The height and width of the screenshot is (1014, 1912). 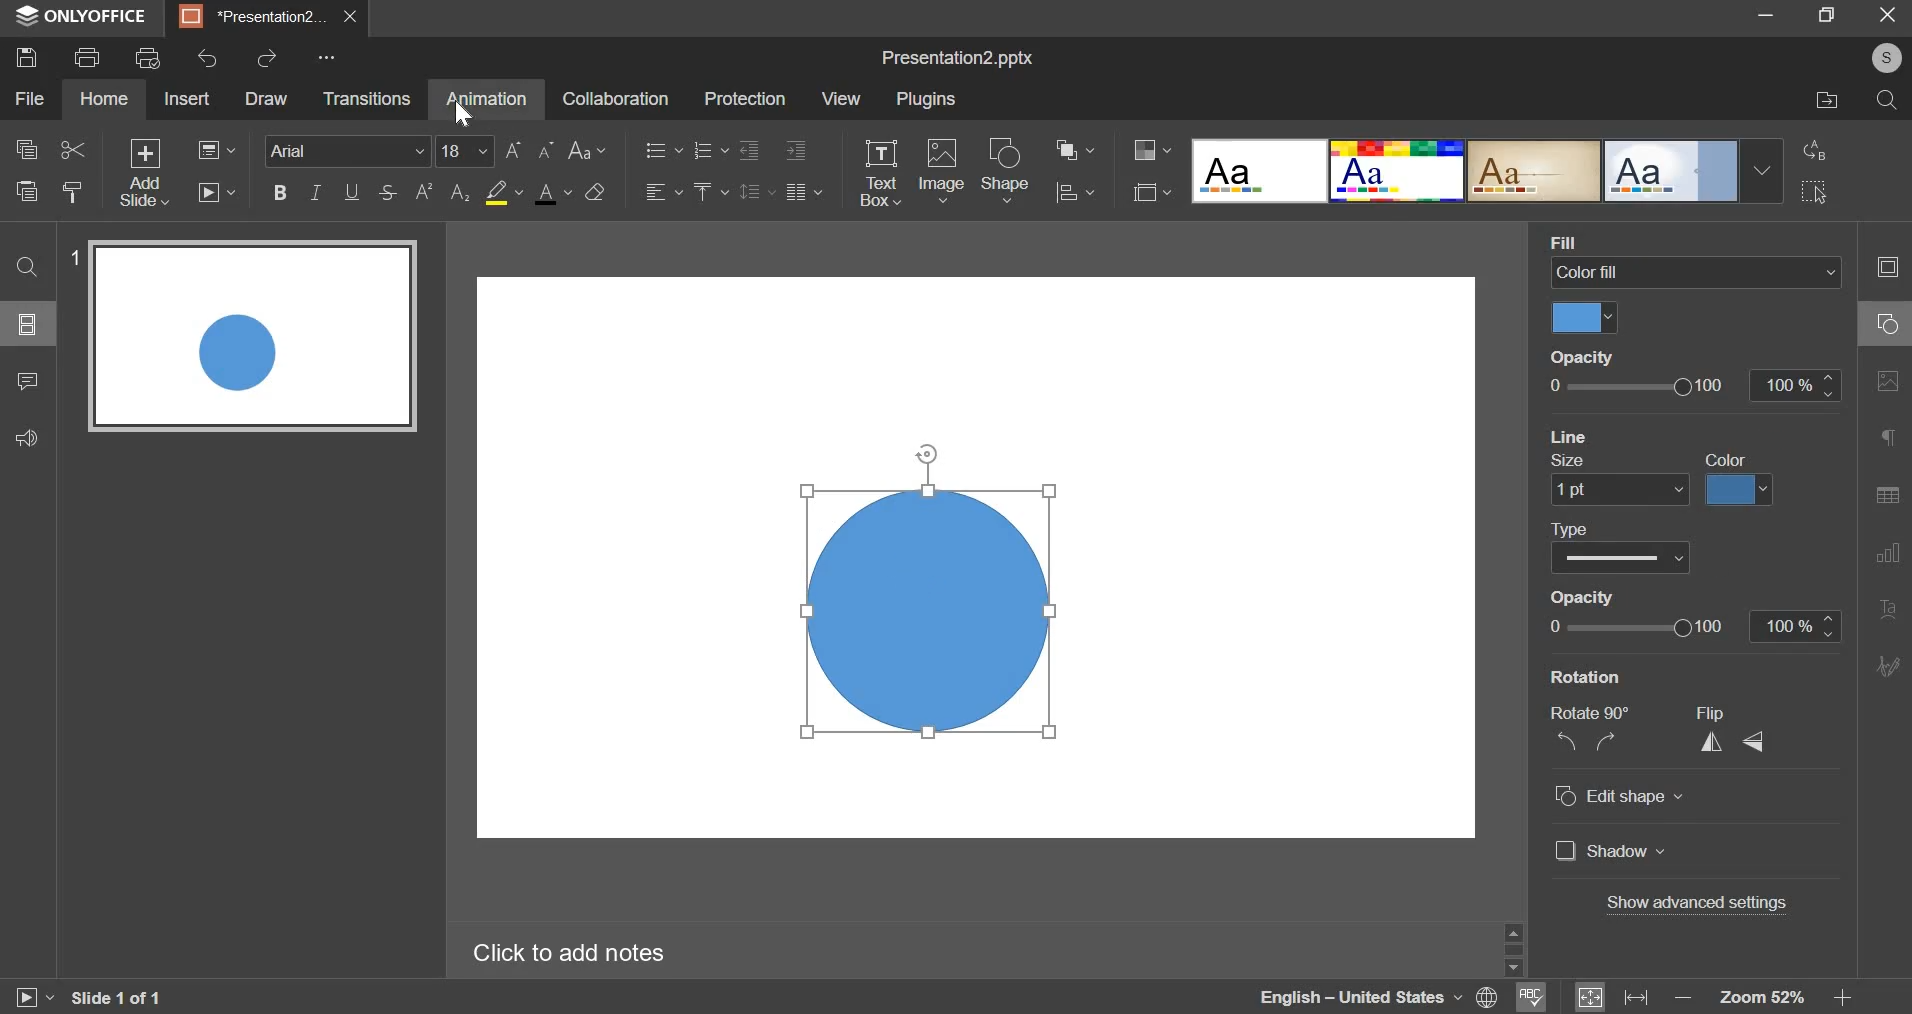 I want to click on font, so click(x=346, y=151).